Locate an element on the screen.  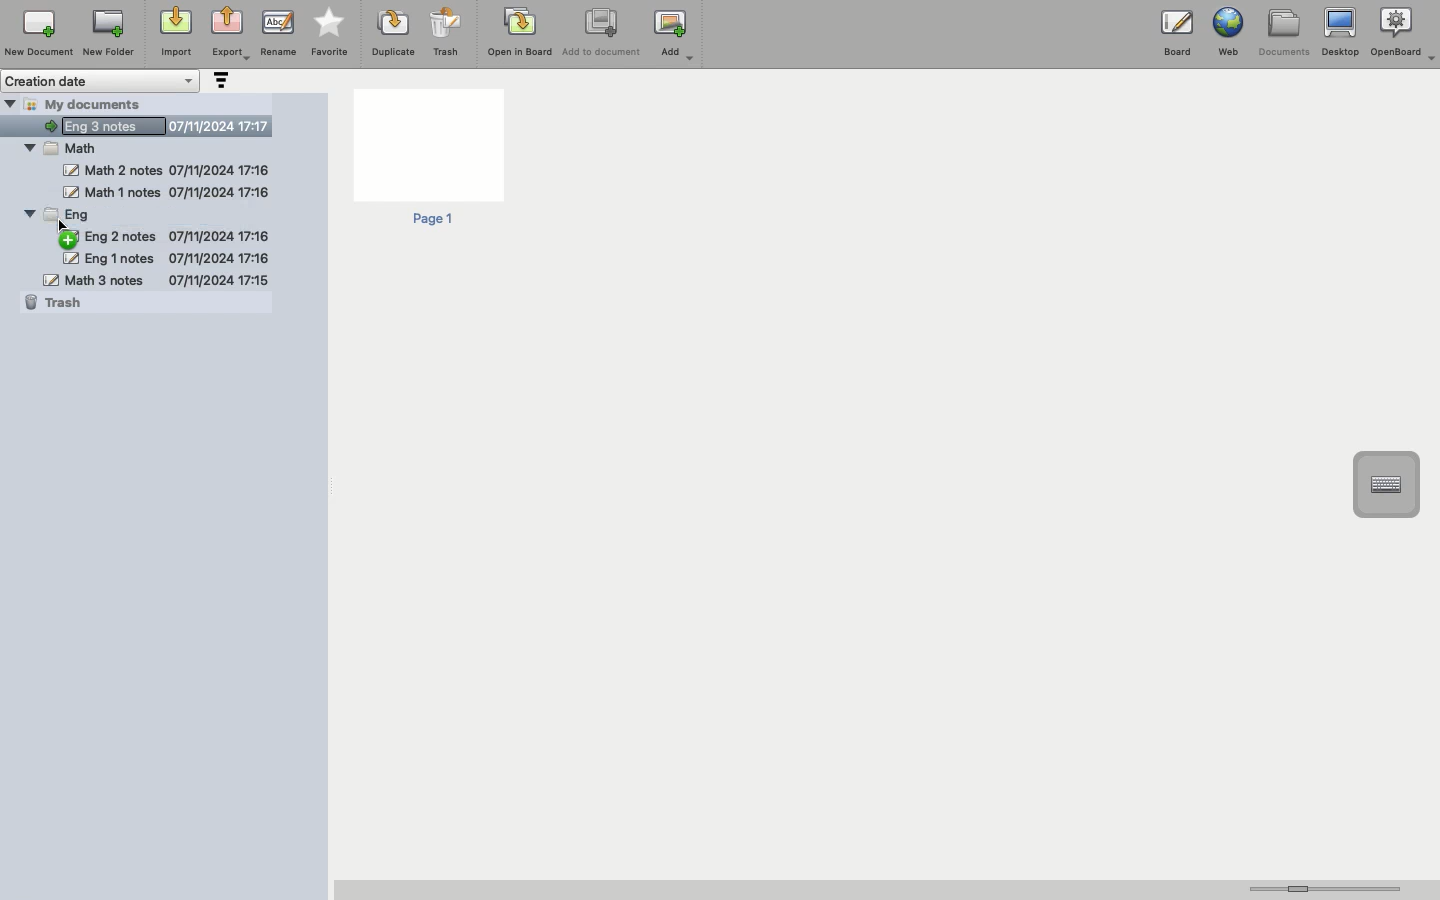
Eng 3 notes is located at coordinates (155, 123).